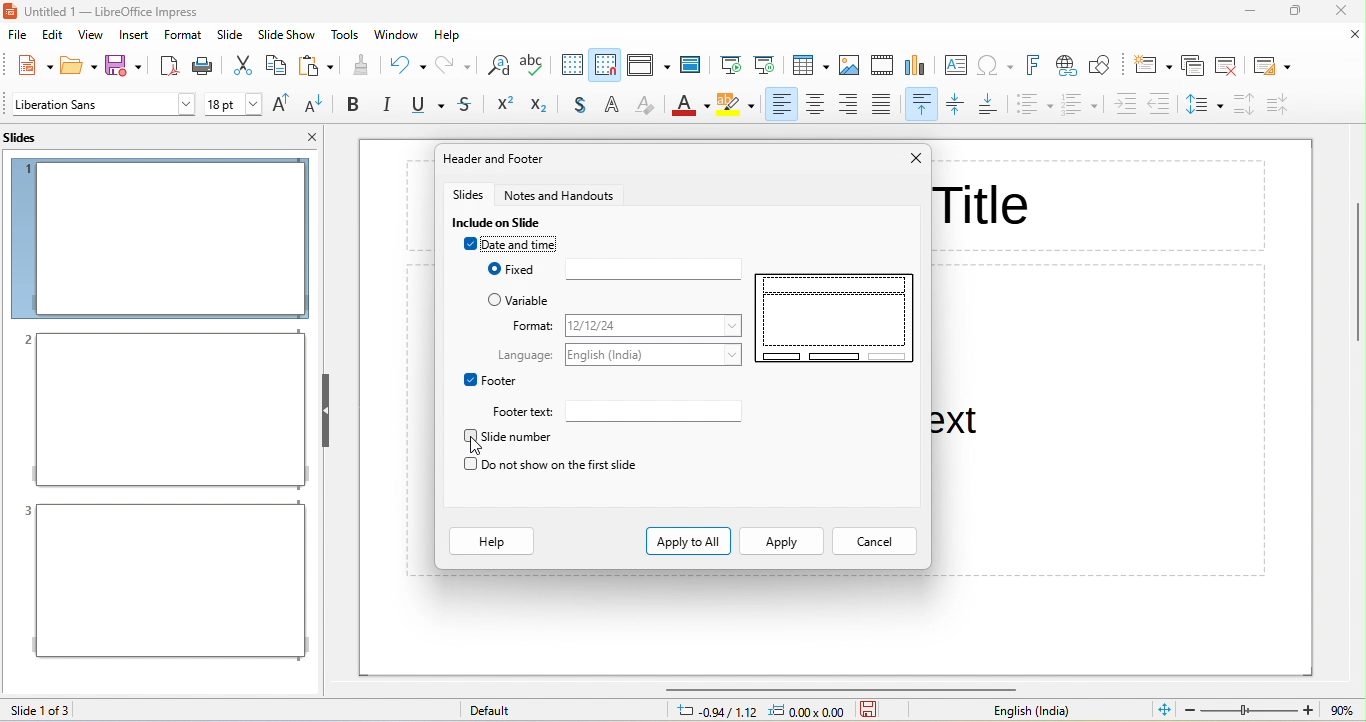 The width and height of the screenshot is (1366, 722). I want to click on shadow, so click(583, 106).